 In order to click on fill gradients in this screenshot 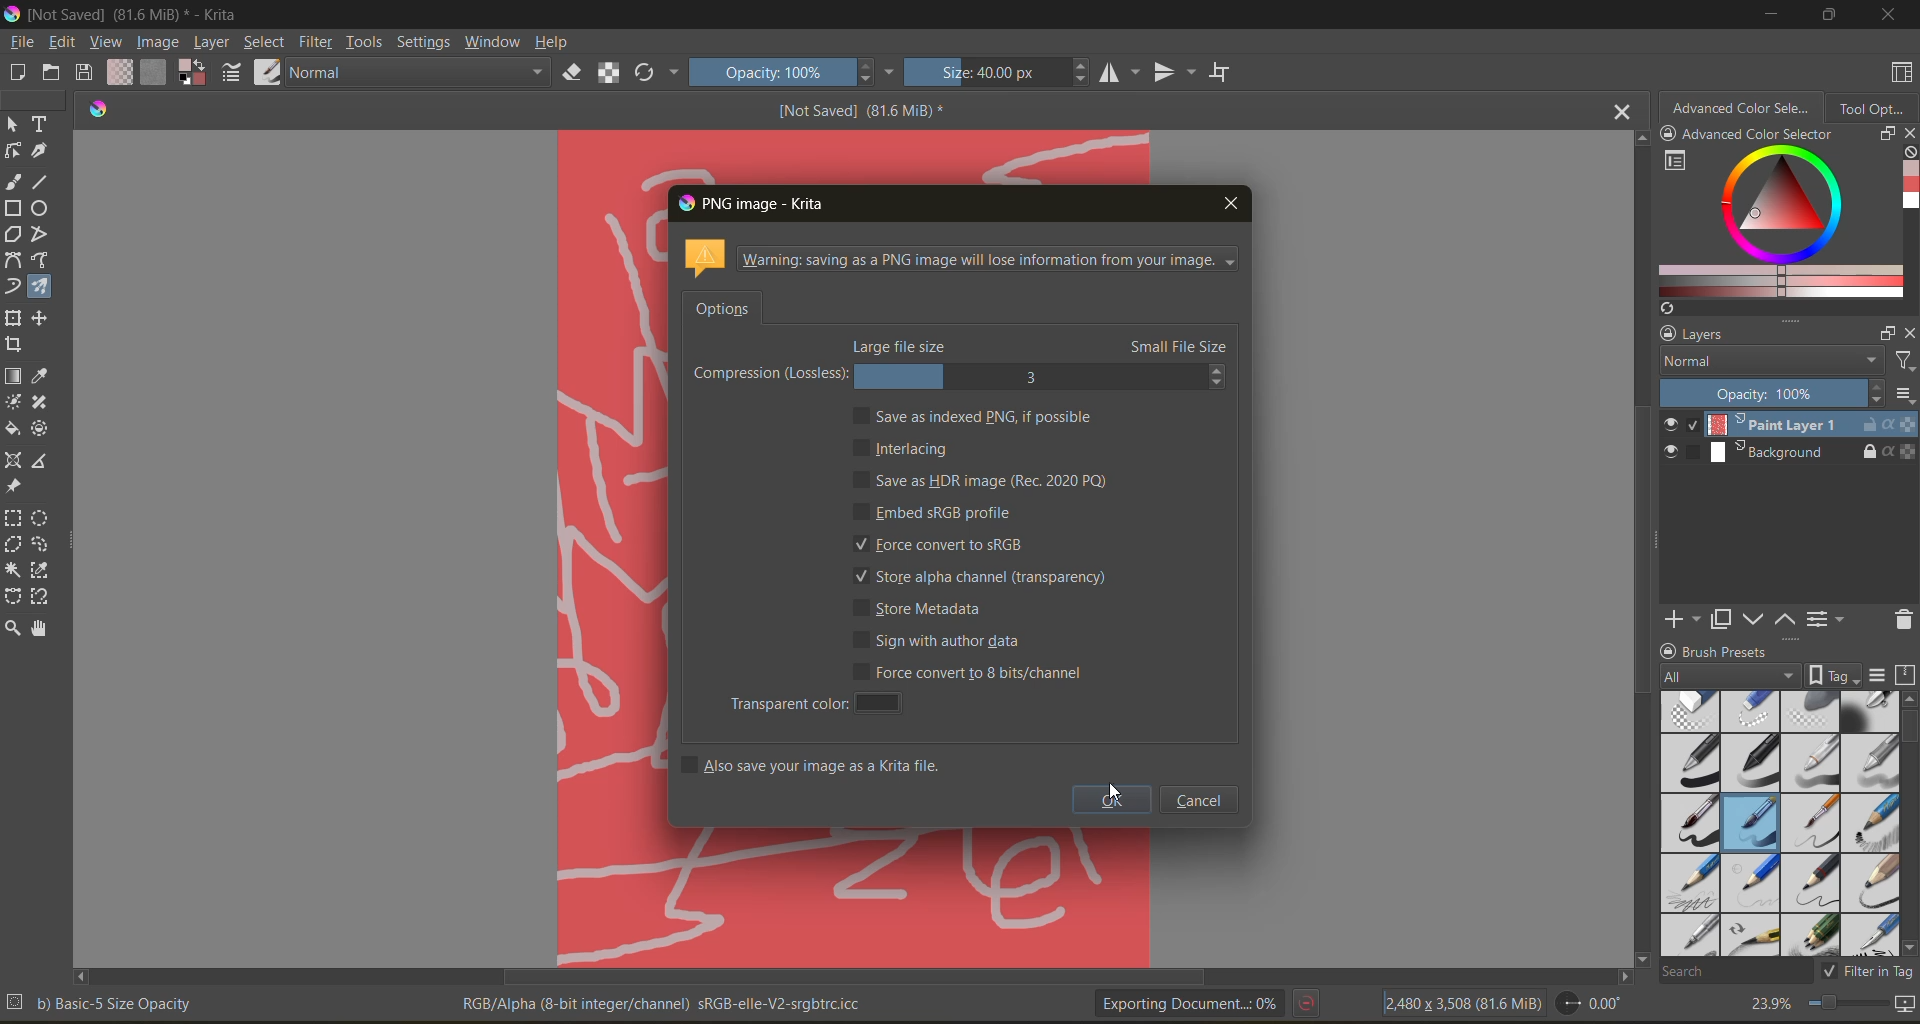, I will do `click(118, 72)`.